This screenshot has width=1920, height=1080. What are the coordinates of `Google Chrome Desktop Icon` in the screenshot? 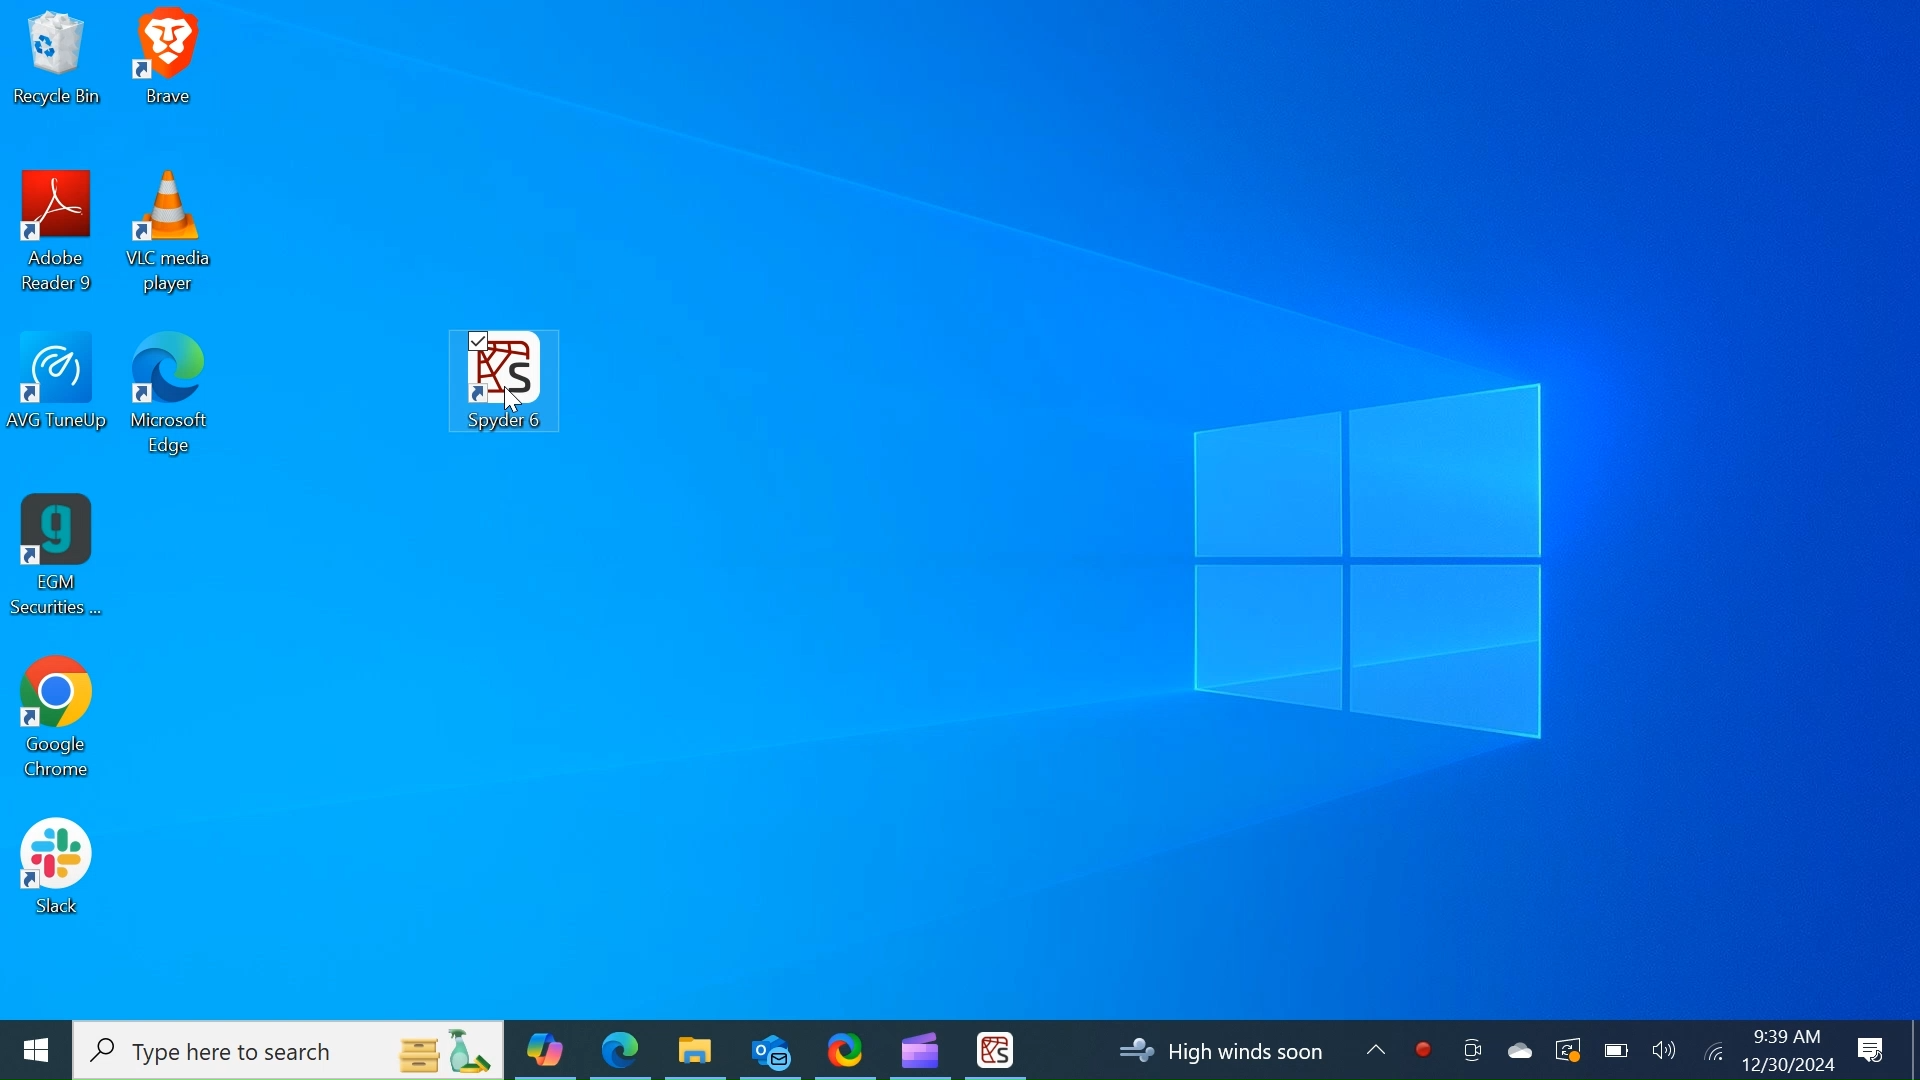 It's located at (55, 723).